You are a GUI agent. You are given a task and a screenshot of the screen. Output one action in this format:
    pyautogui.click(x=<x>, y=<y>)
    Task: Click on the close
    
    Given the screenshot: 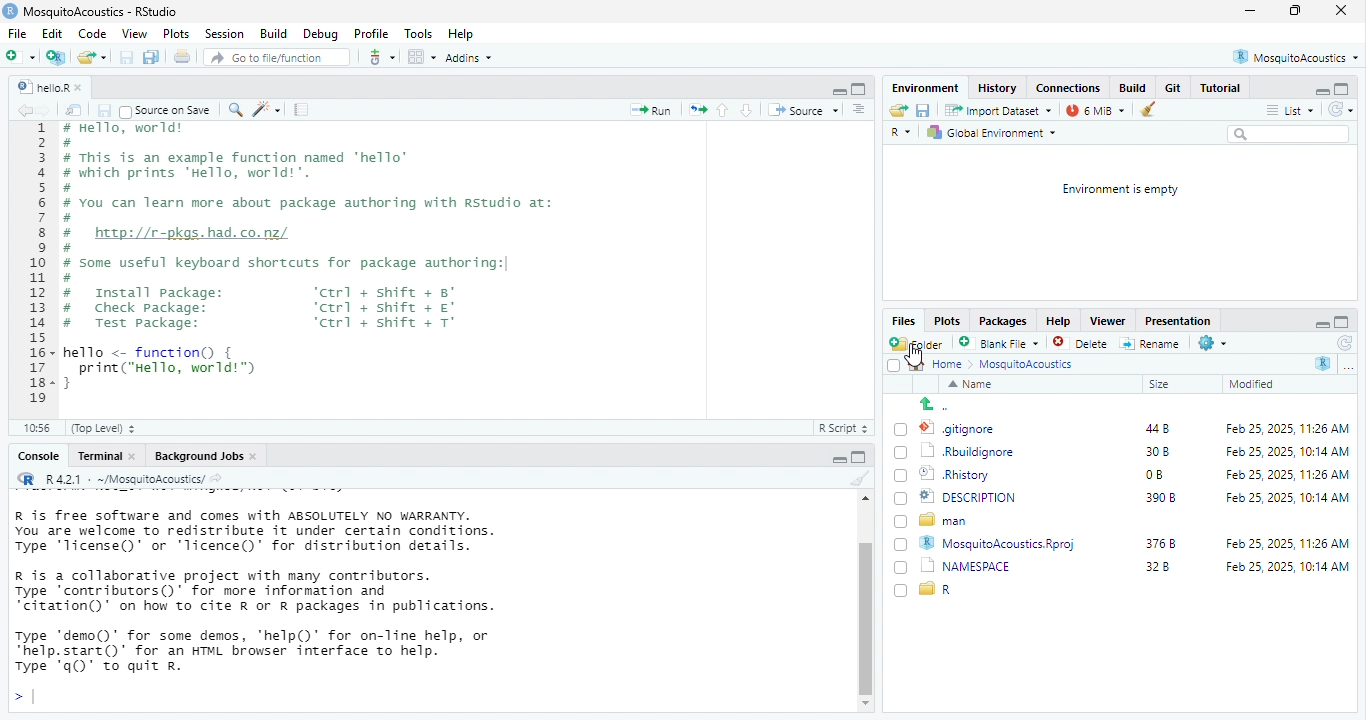 What is the action you would take?
    pyautogui.click(x=84, y=85)
    